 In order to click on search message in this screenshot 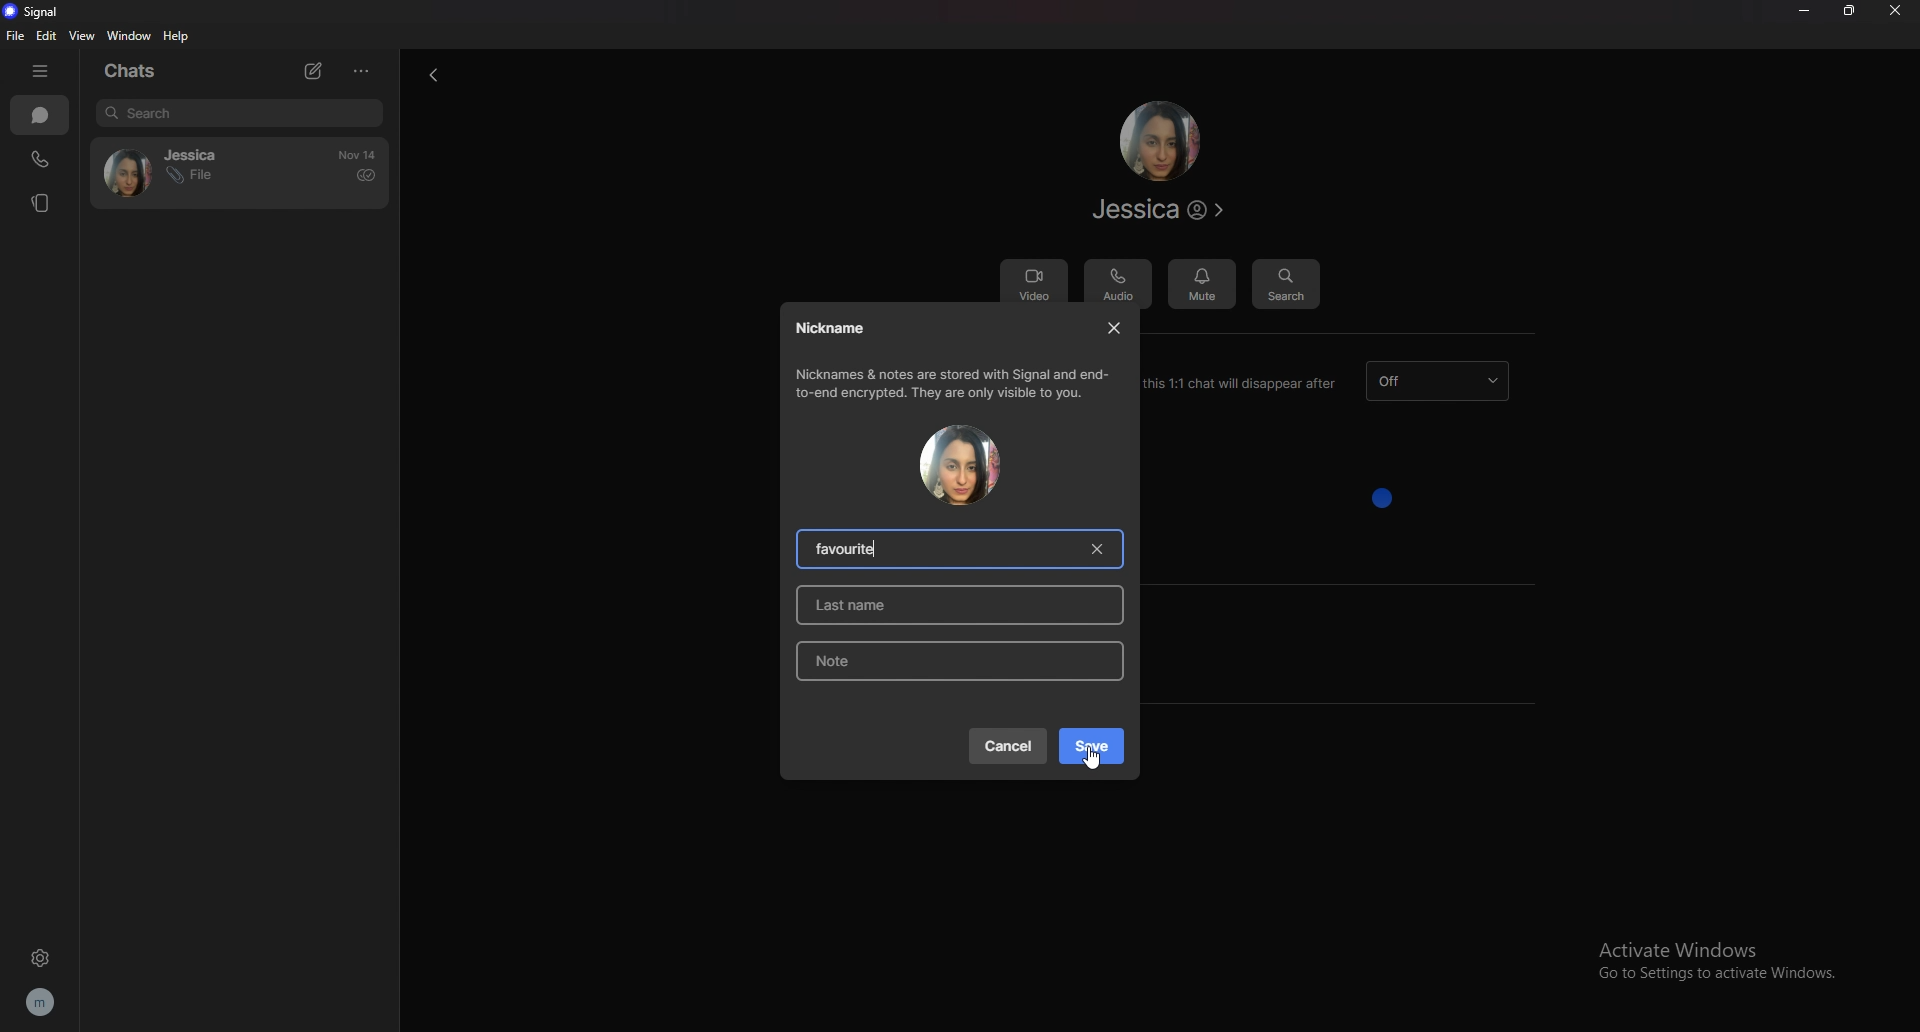, I will do `click(1286, 285)`.